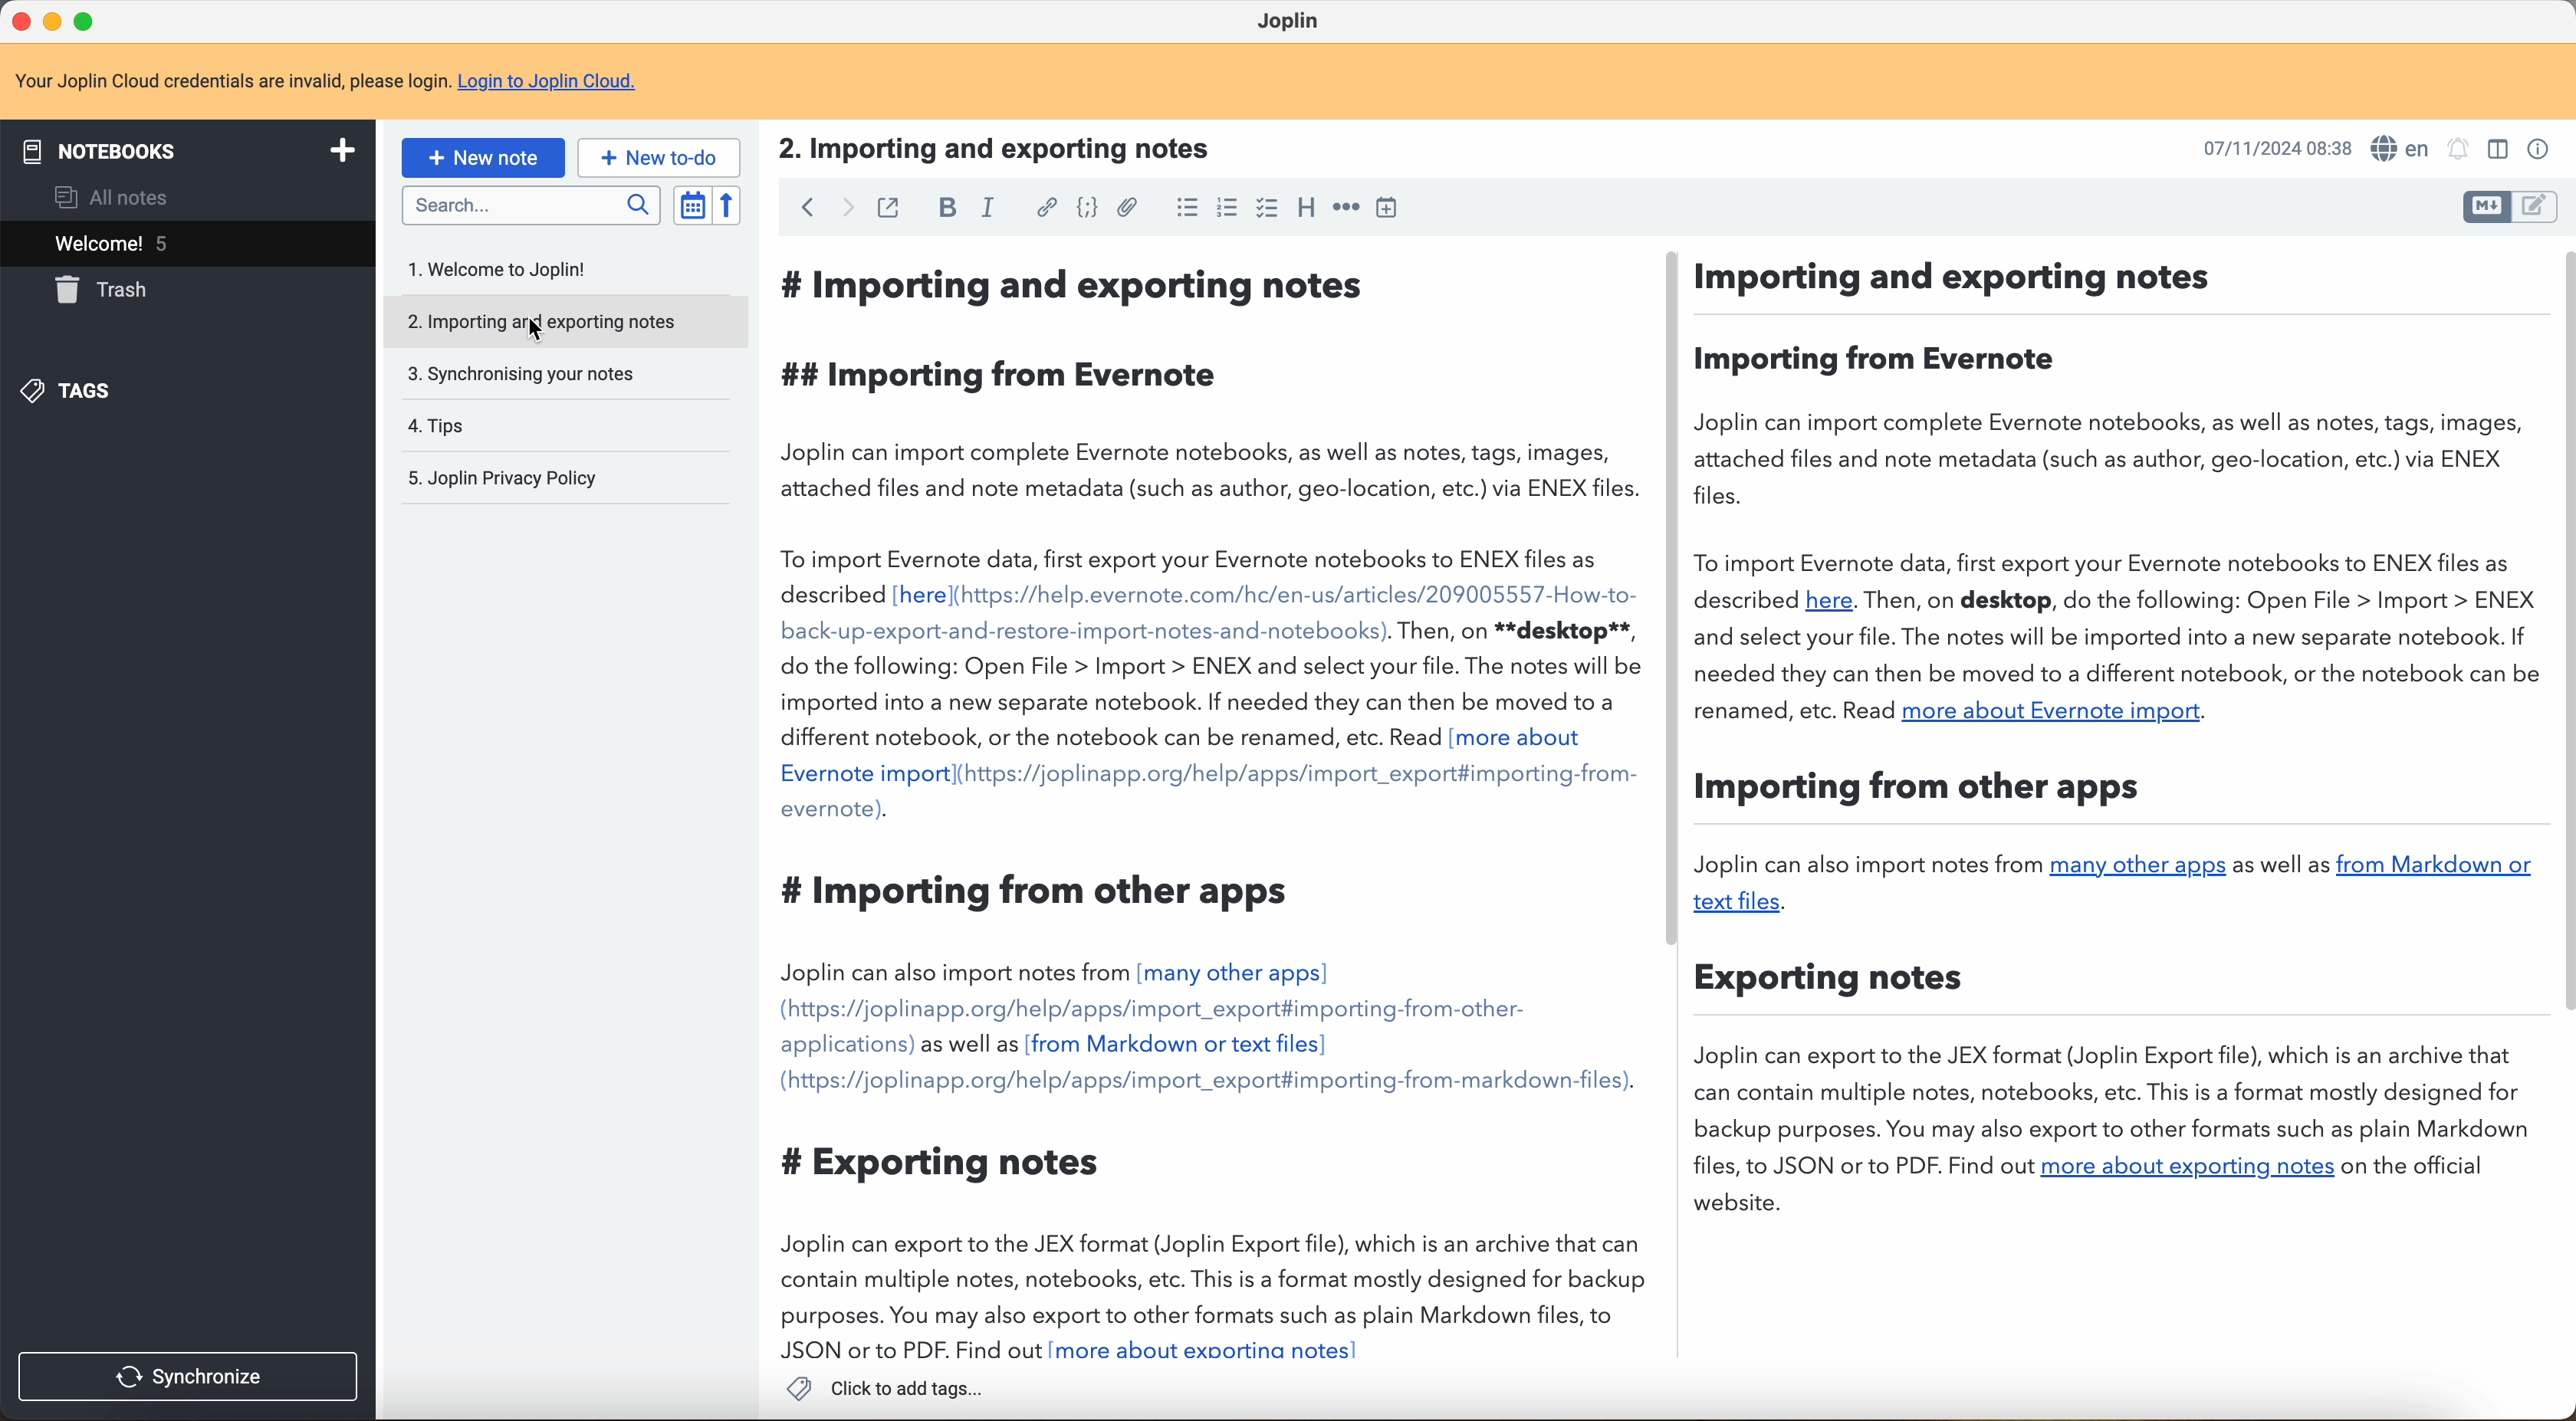 The height and width of the screenshot is (1421, 2576). Describe the element at coordinates (195, 148) in the screenshot. I see `notebooks` at that location.